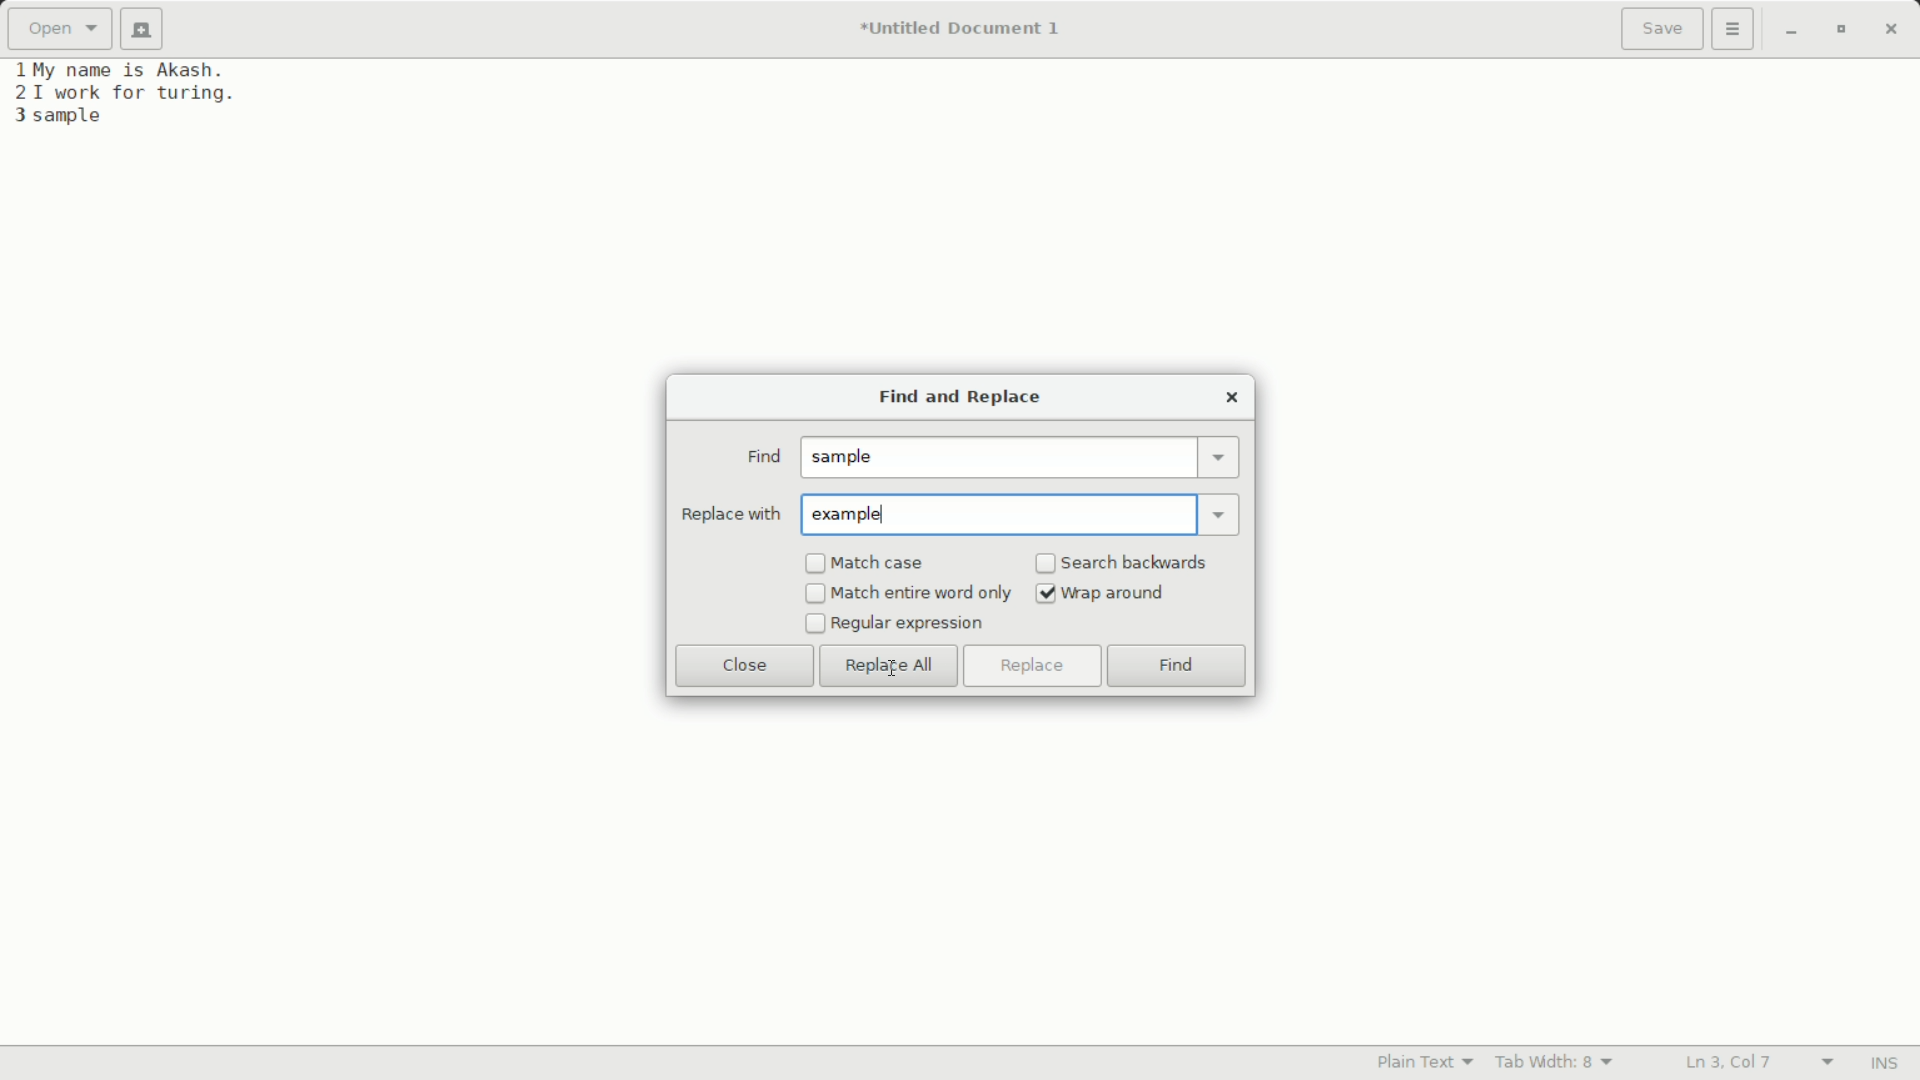 The height and width of the screenshot is (1080, 1920). Describe the element at coordinates (815, 564) in the screenshot. I see `checkbox` at that location.